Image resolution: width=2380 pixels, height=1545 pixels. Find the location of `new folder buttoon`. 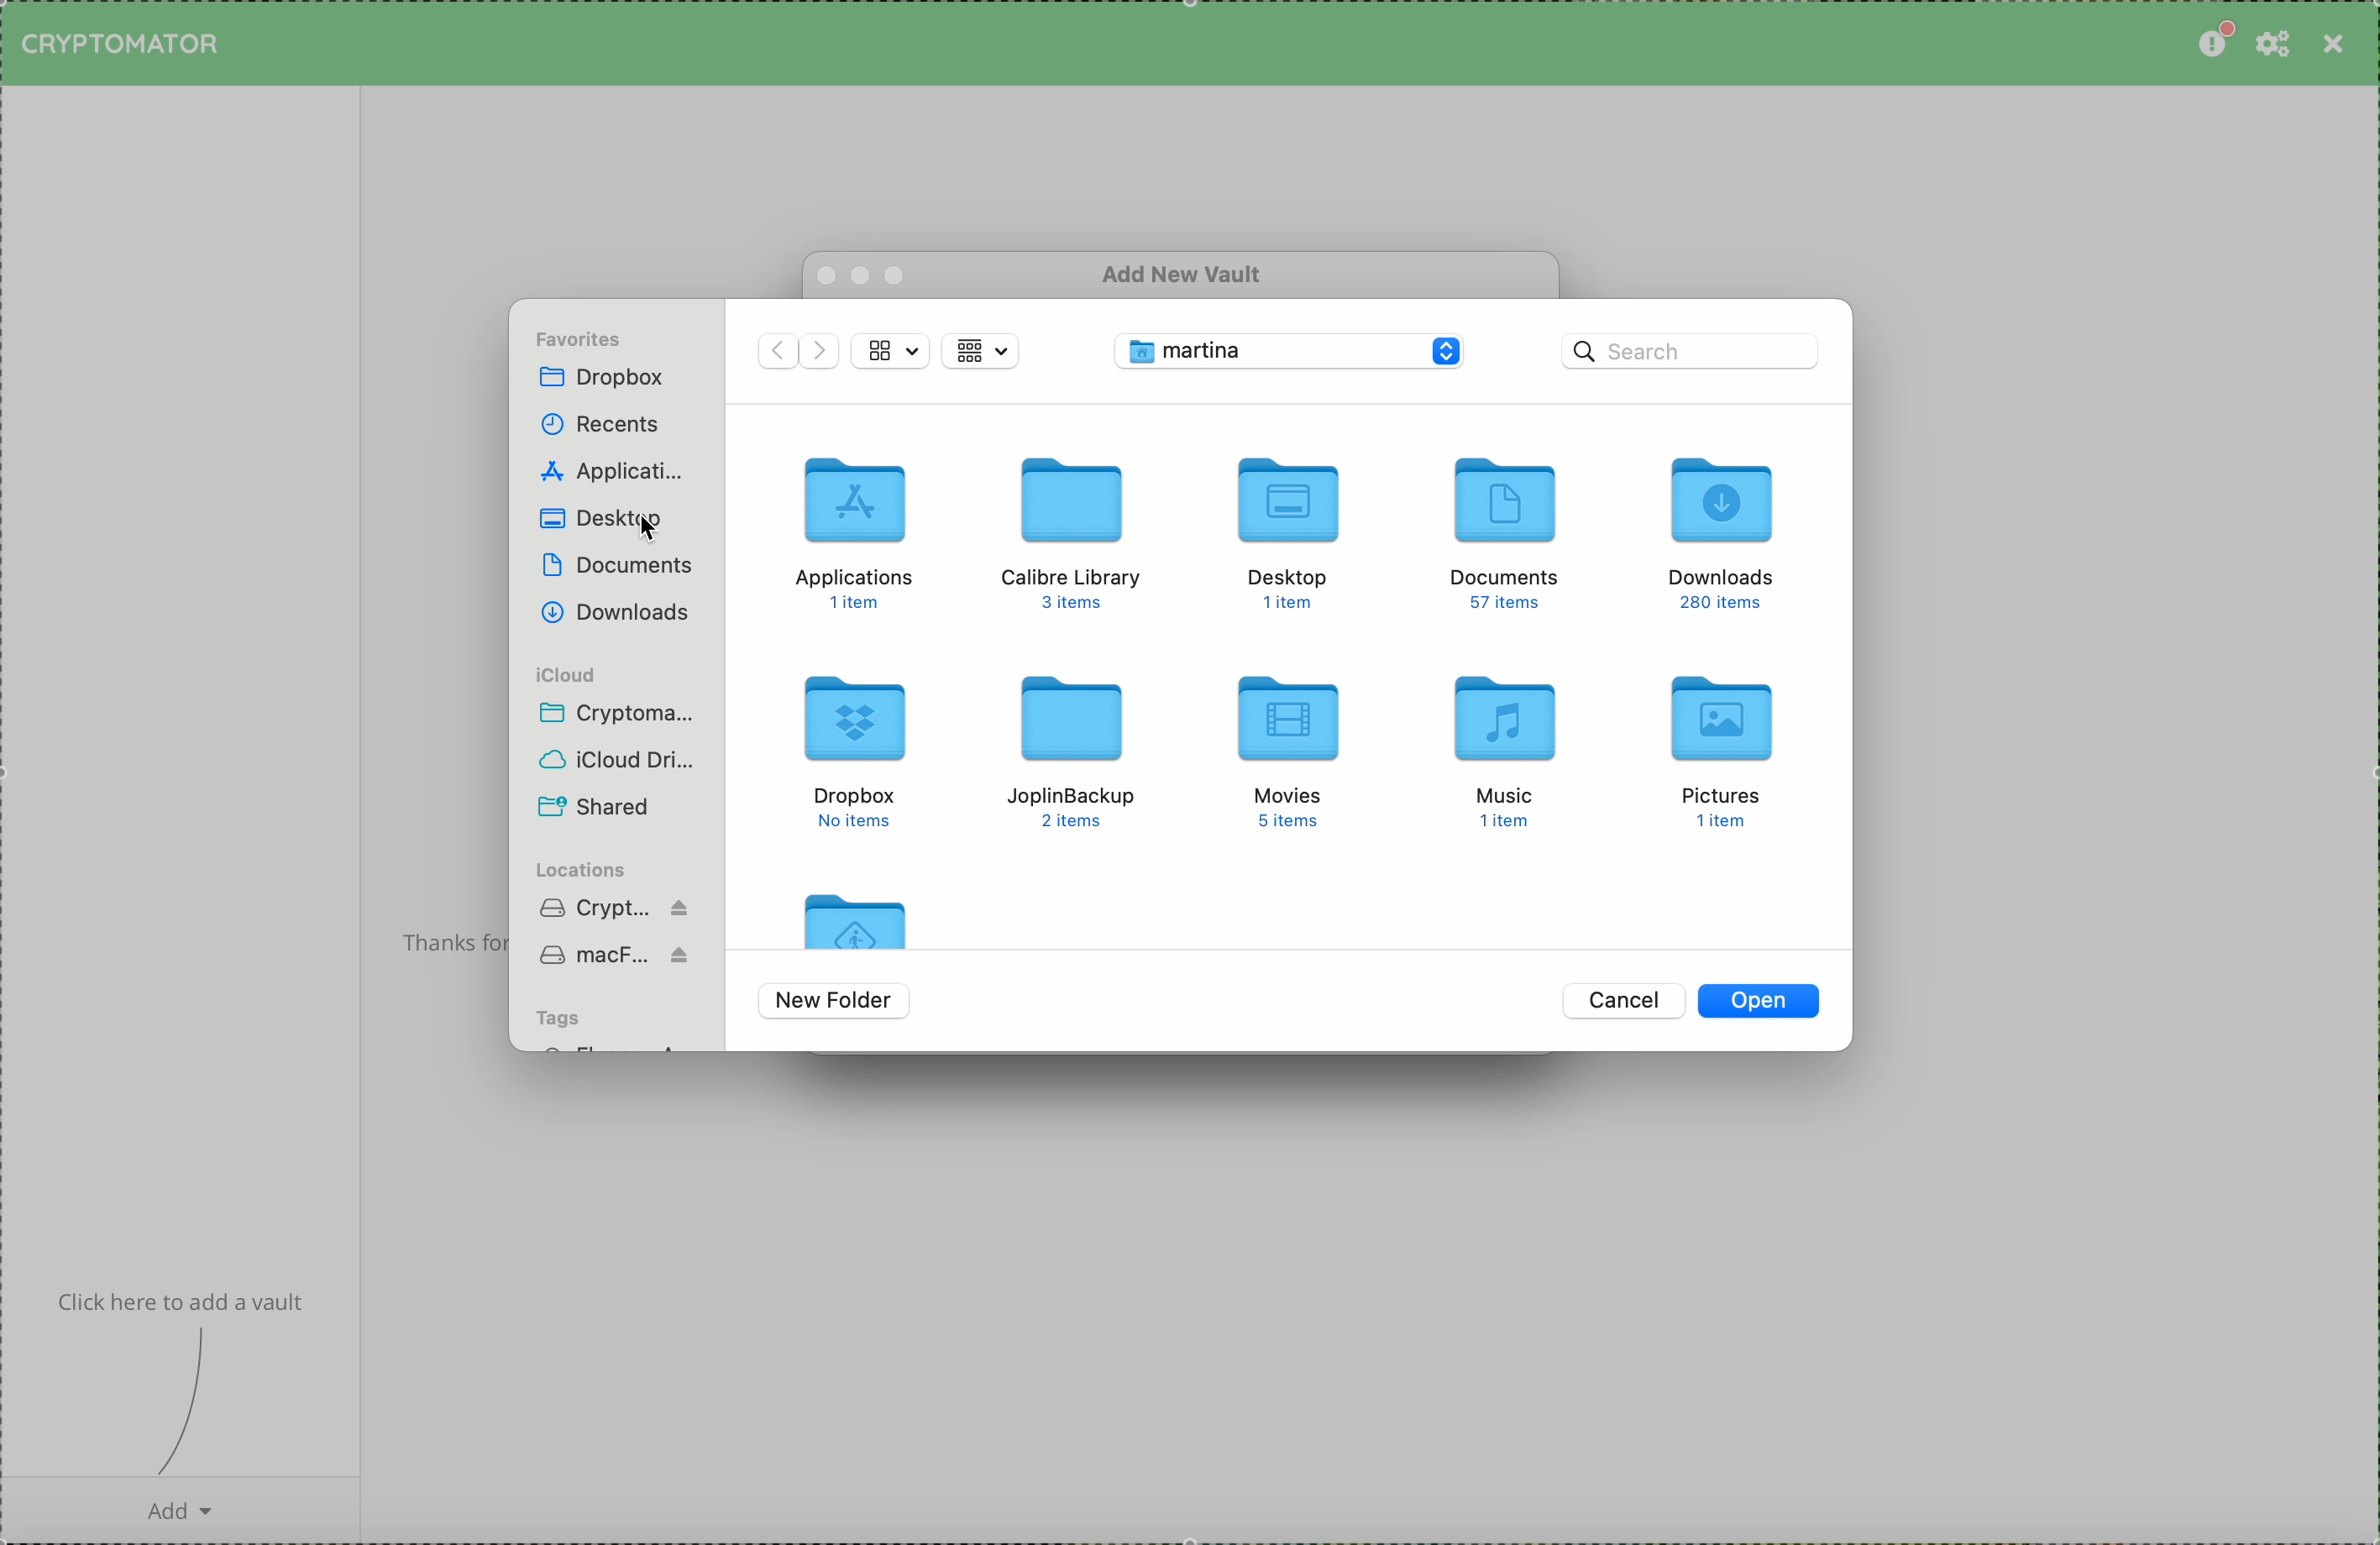

new folder buttoon is located at coordinates (840, 1003).